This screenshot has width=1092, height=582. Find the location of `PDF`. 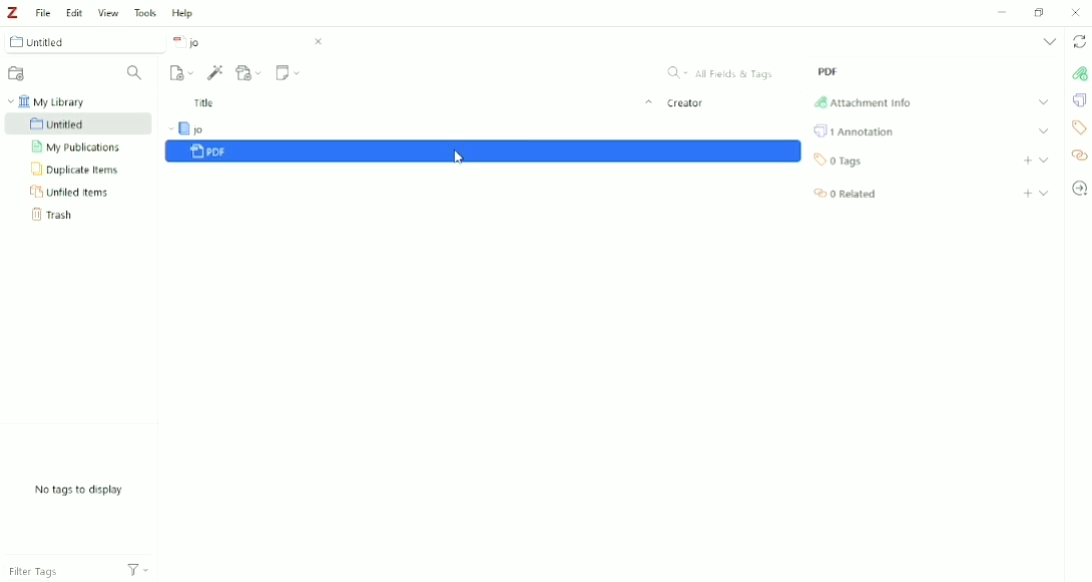

PDF is located at coordinates (827, 71).